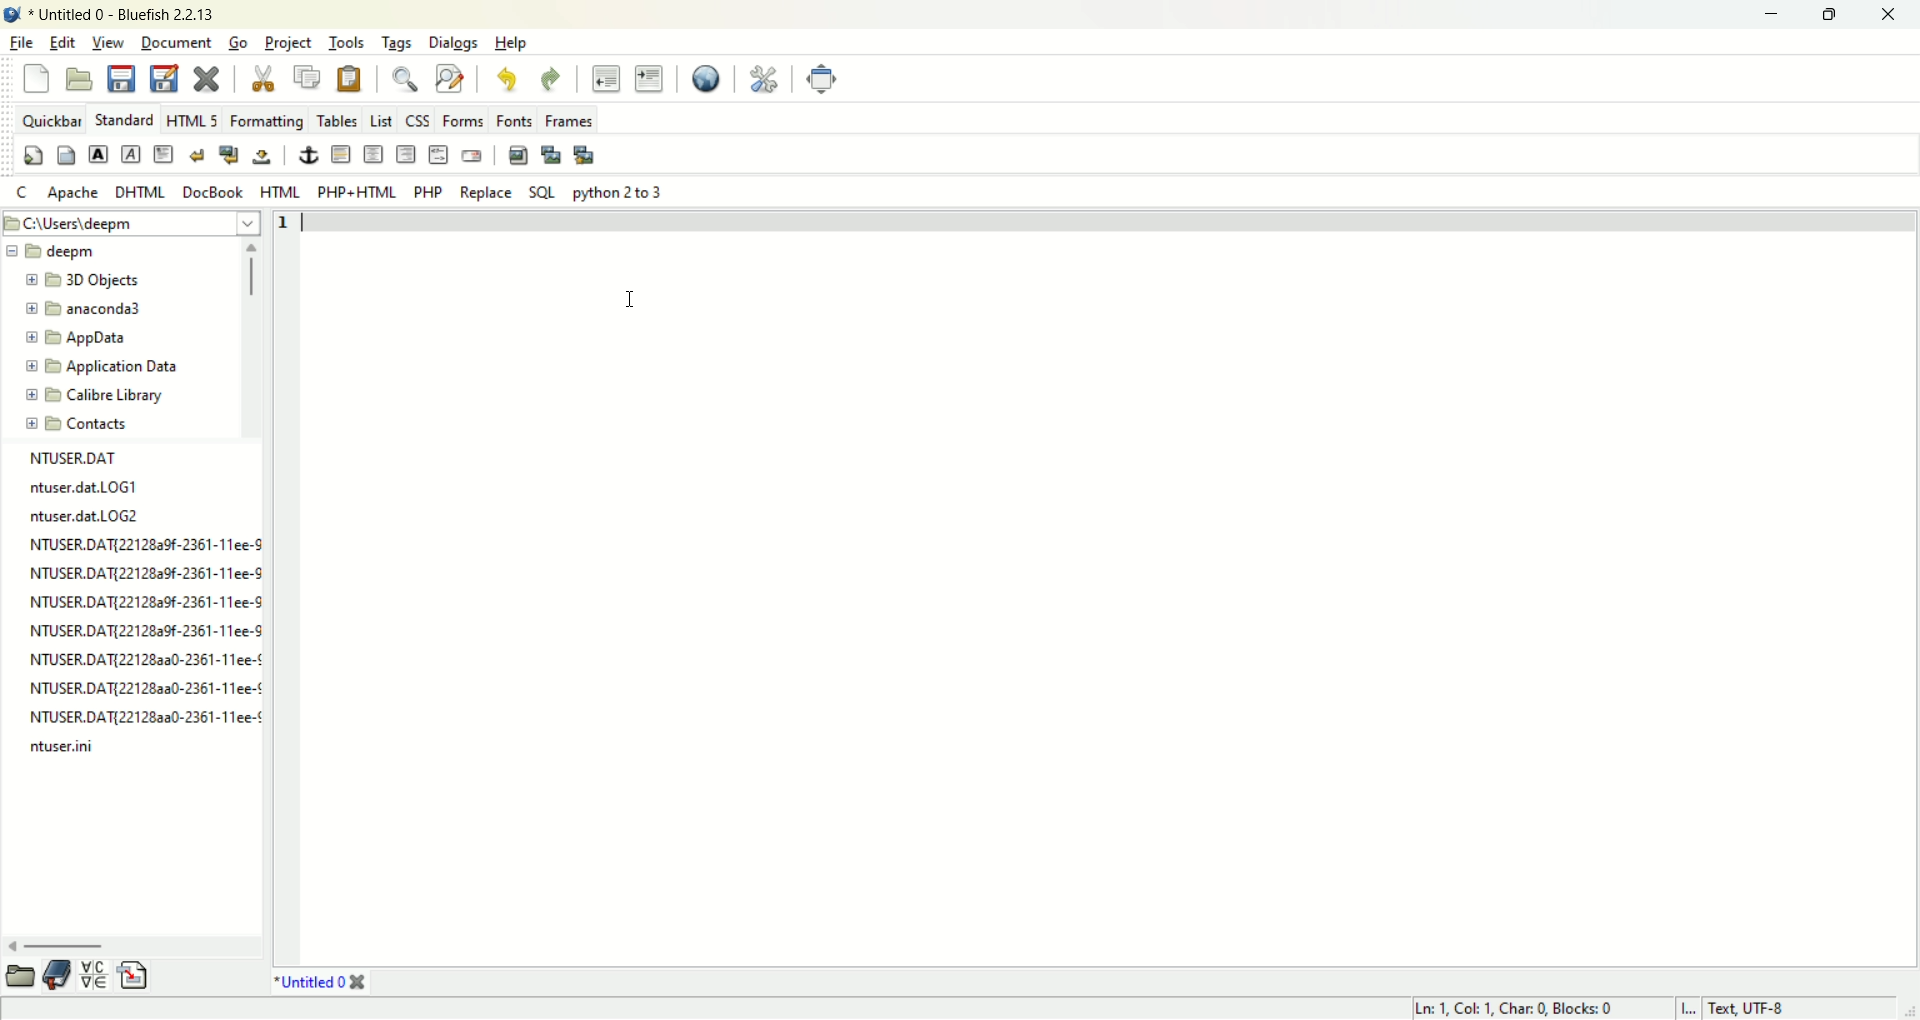 Image resolution: width=1920 pixels, height=1020 pixels. What do you see at coordinates (262, 156) in the screenshot?
I see `non-breaking space` at bounding box center [262, 156].